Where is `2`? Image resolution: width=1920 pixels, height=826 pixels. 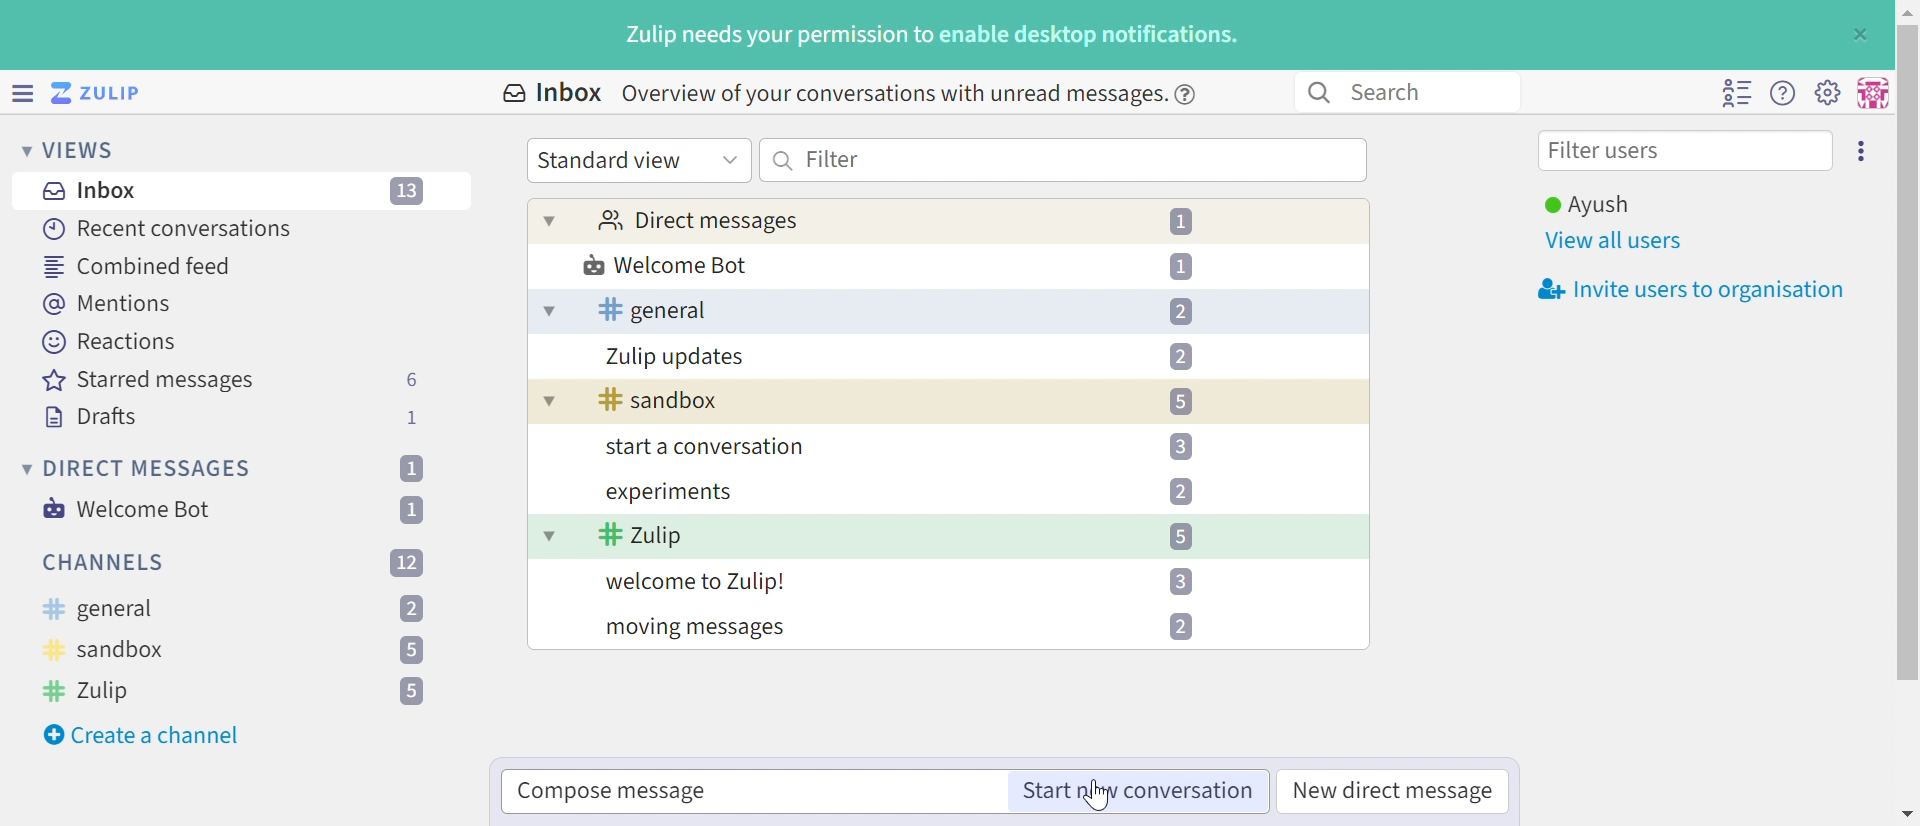 2 is located at coordinates (1184, 627).